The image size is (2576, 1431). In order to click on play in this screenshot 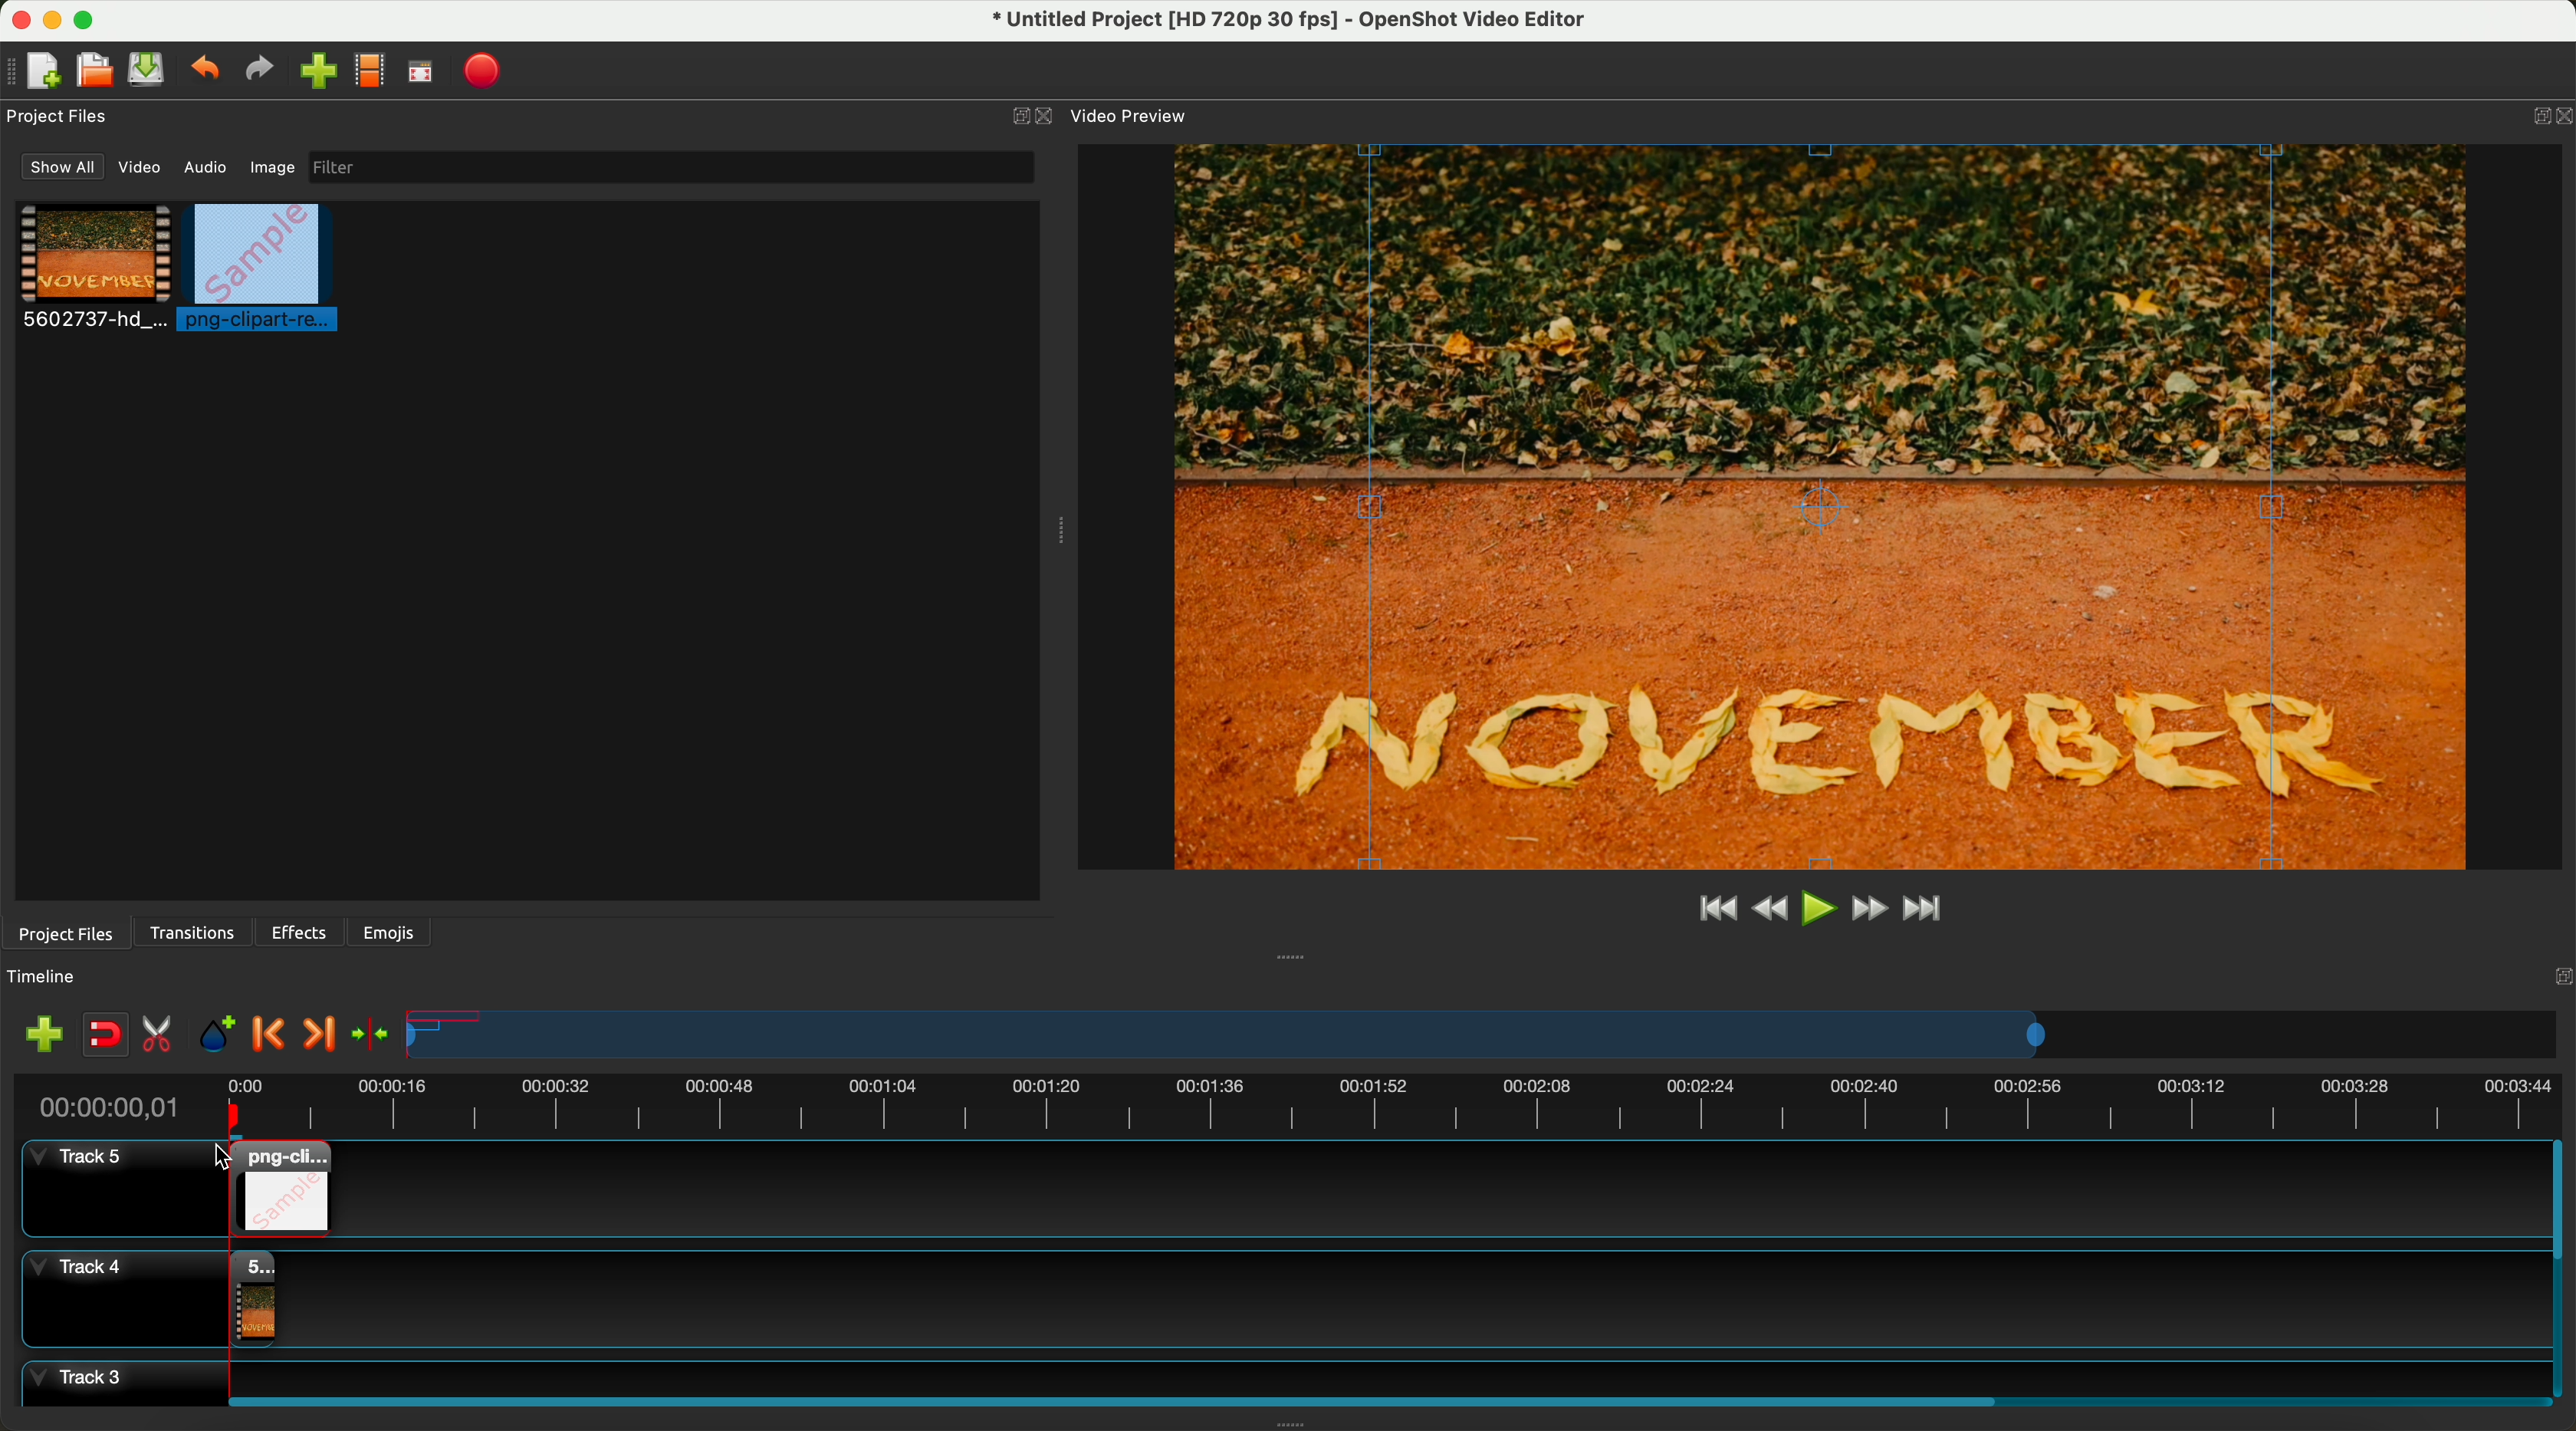, I will do `click(1819, 907)`.